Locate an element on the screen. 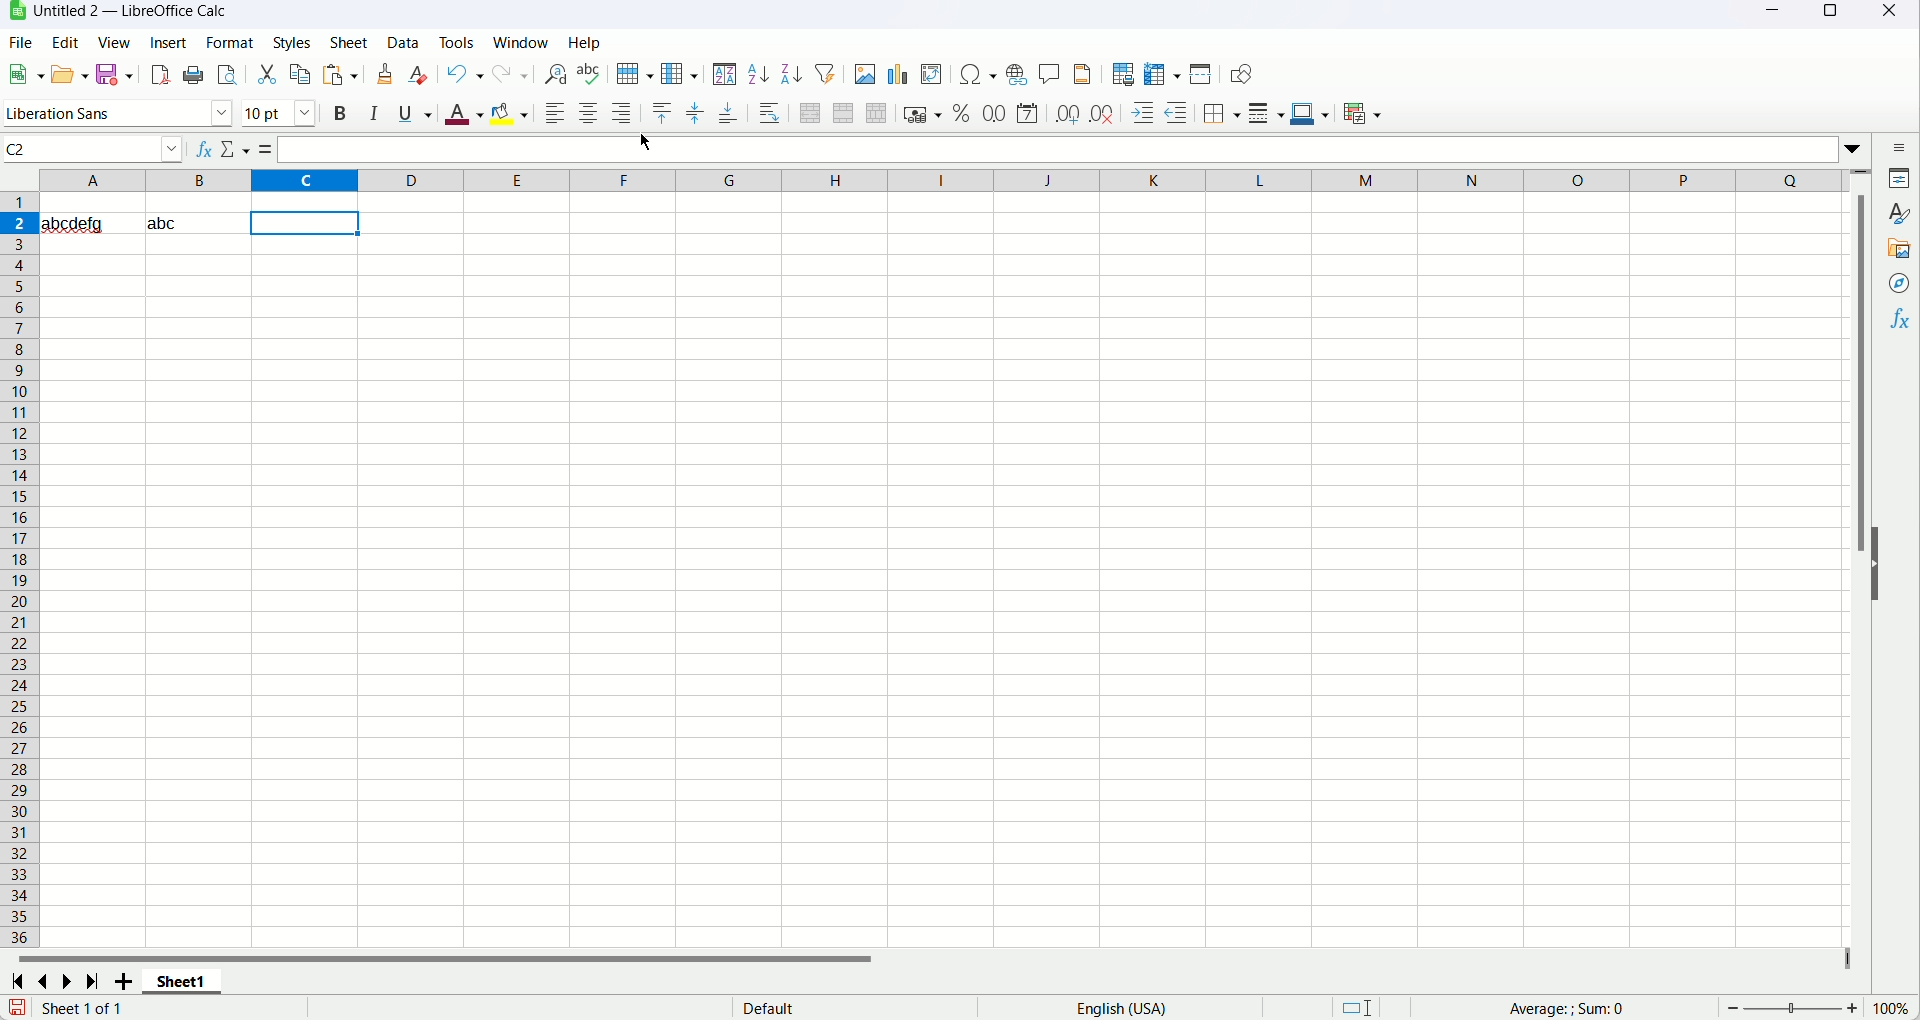 This screenshot has width=1920, height=1020. freeze rows and colmn is located at coordinates (1162, 74).